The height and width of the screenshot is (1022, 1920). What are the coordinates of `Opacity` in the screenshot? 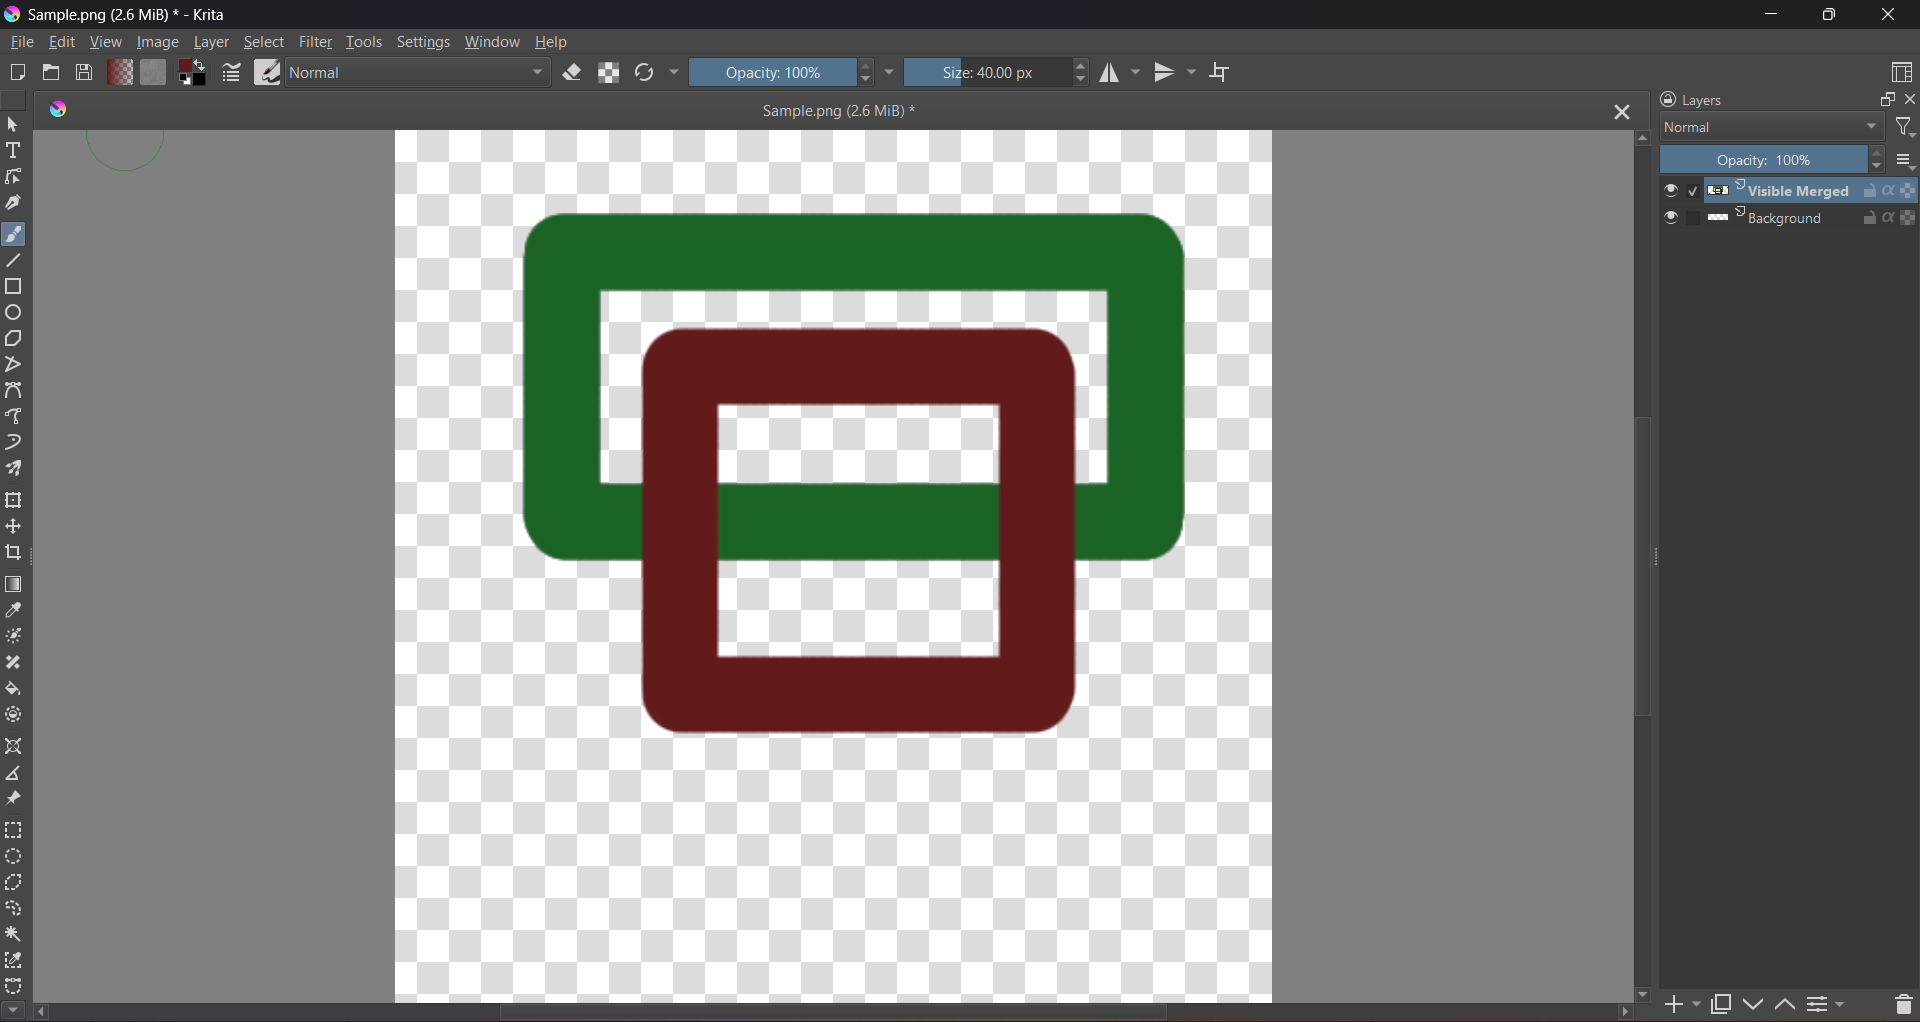 It's located at (1774, 161).